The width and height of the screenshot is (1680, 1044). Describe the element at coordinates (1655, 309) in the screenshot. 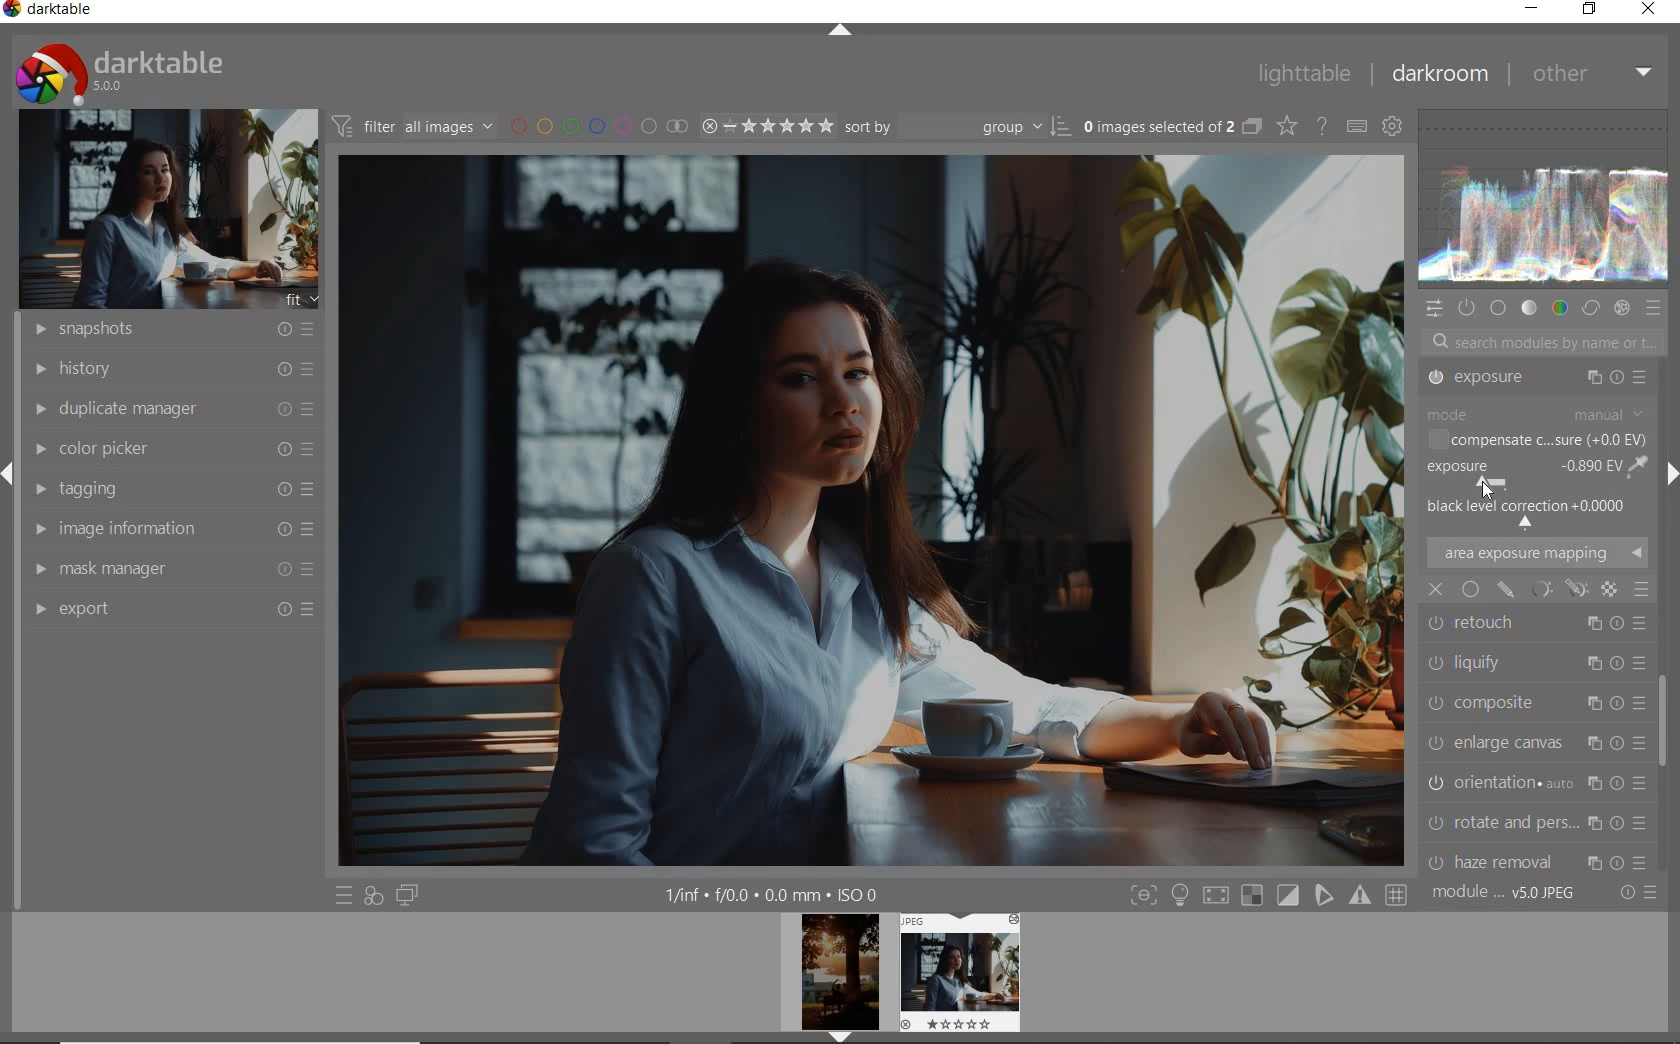

I see `PRESET` at that location.